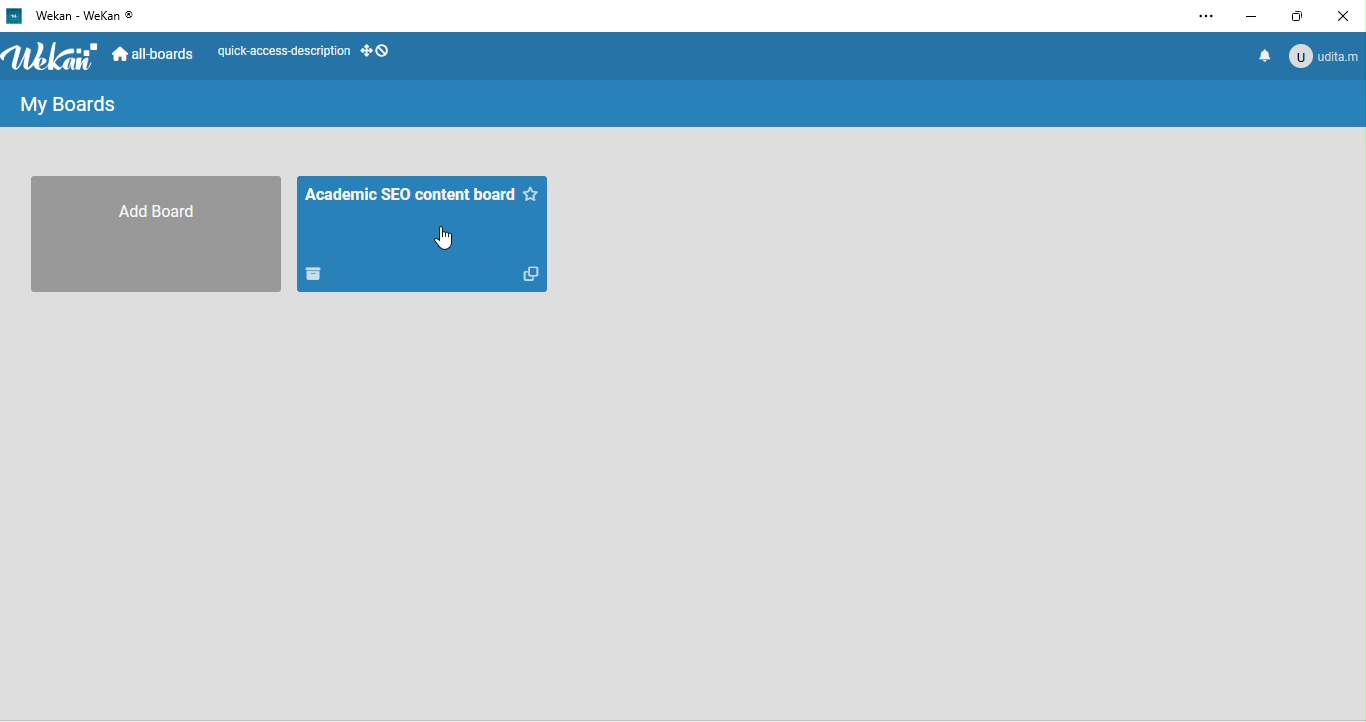 The height and width of the screenshot is (722, 1366). Describe the element at coordinates (316, 274) in the screenshot. I see `DropBox` at that location.